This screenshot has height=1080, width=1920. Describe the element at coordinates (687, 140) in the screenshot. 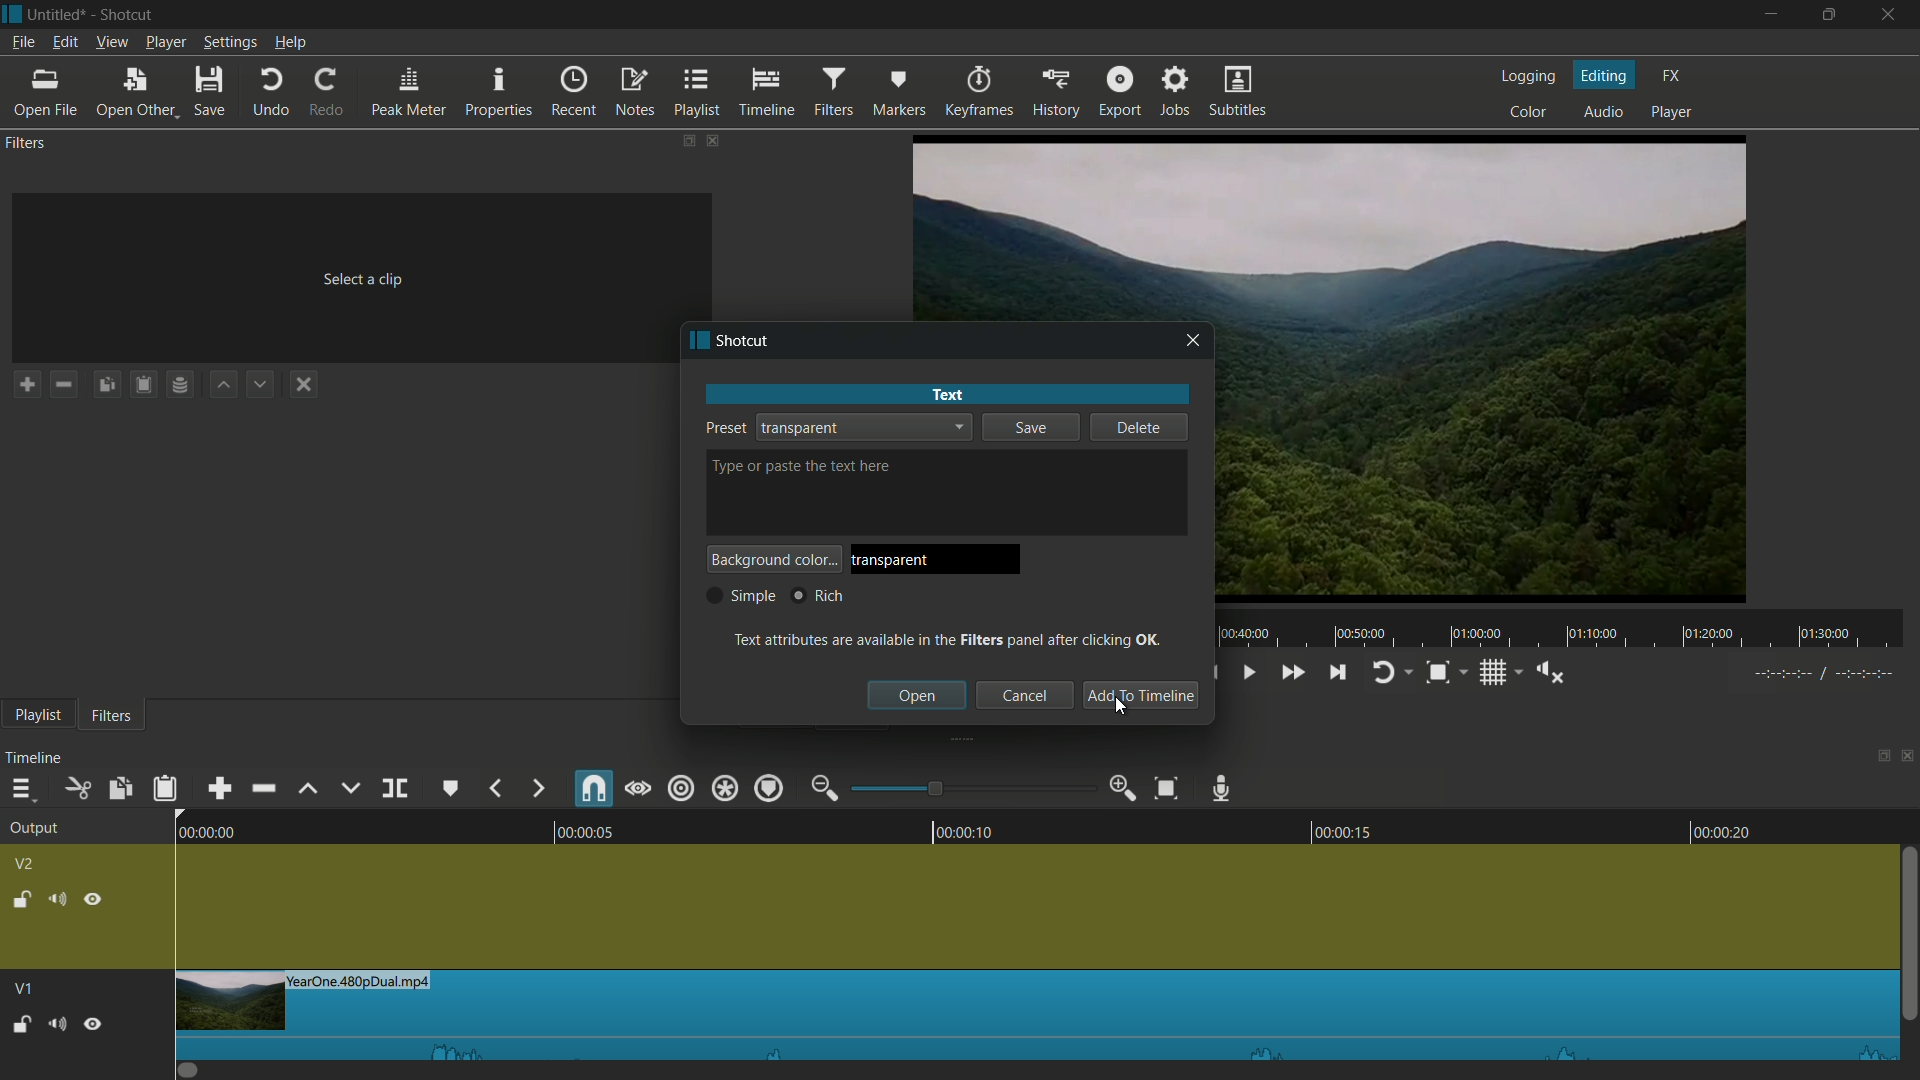

I see `change layout` at that location.